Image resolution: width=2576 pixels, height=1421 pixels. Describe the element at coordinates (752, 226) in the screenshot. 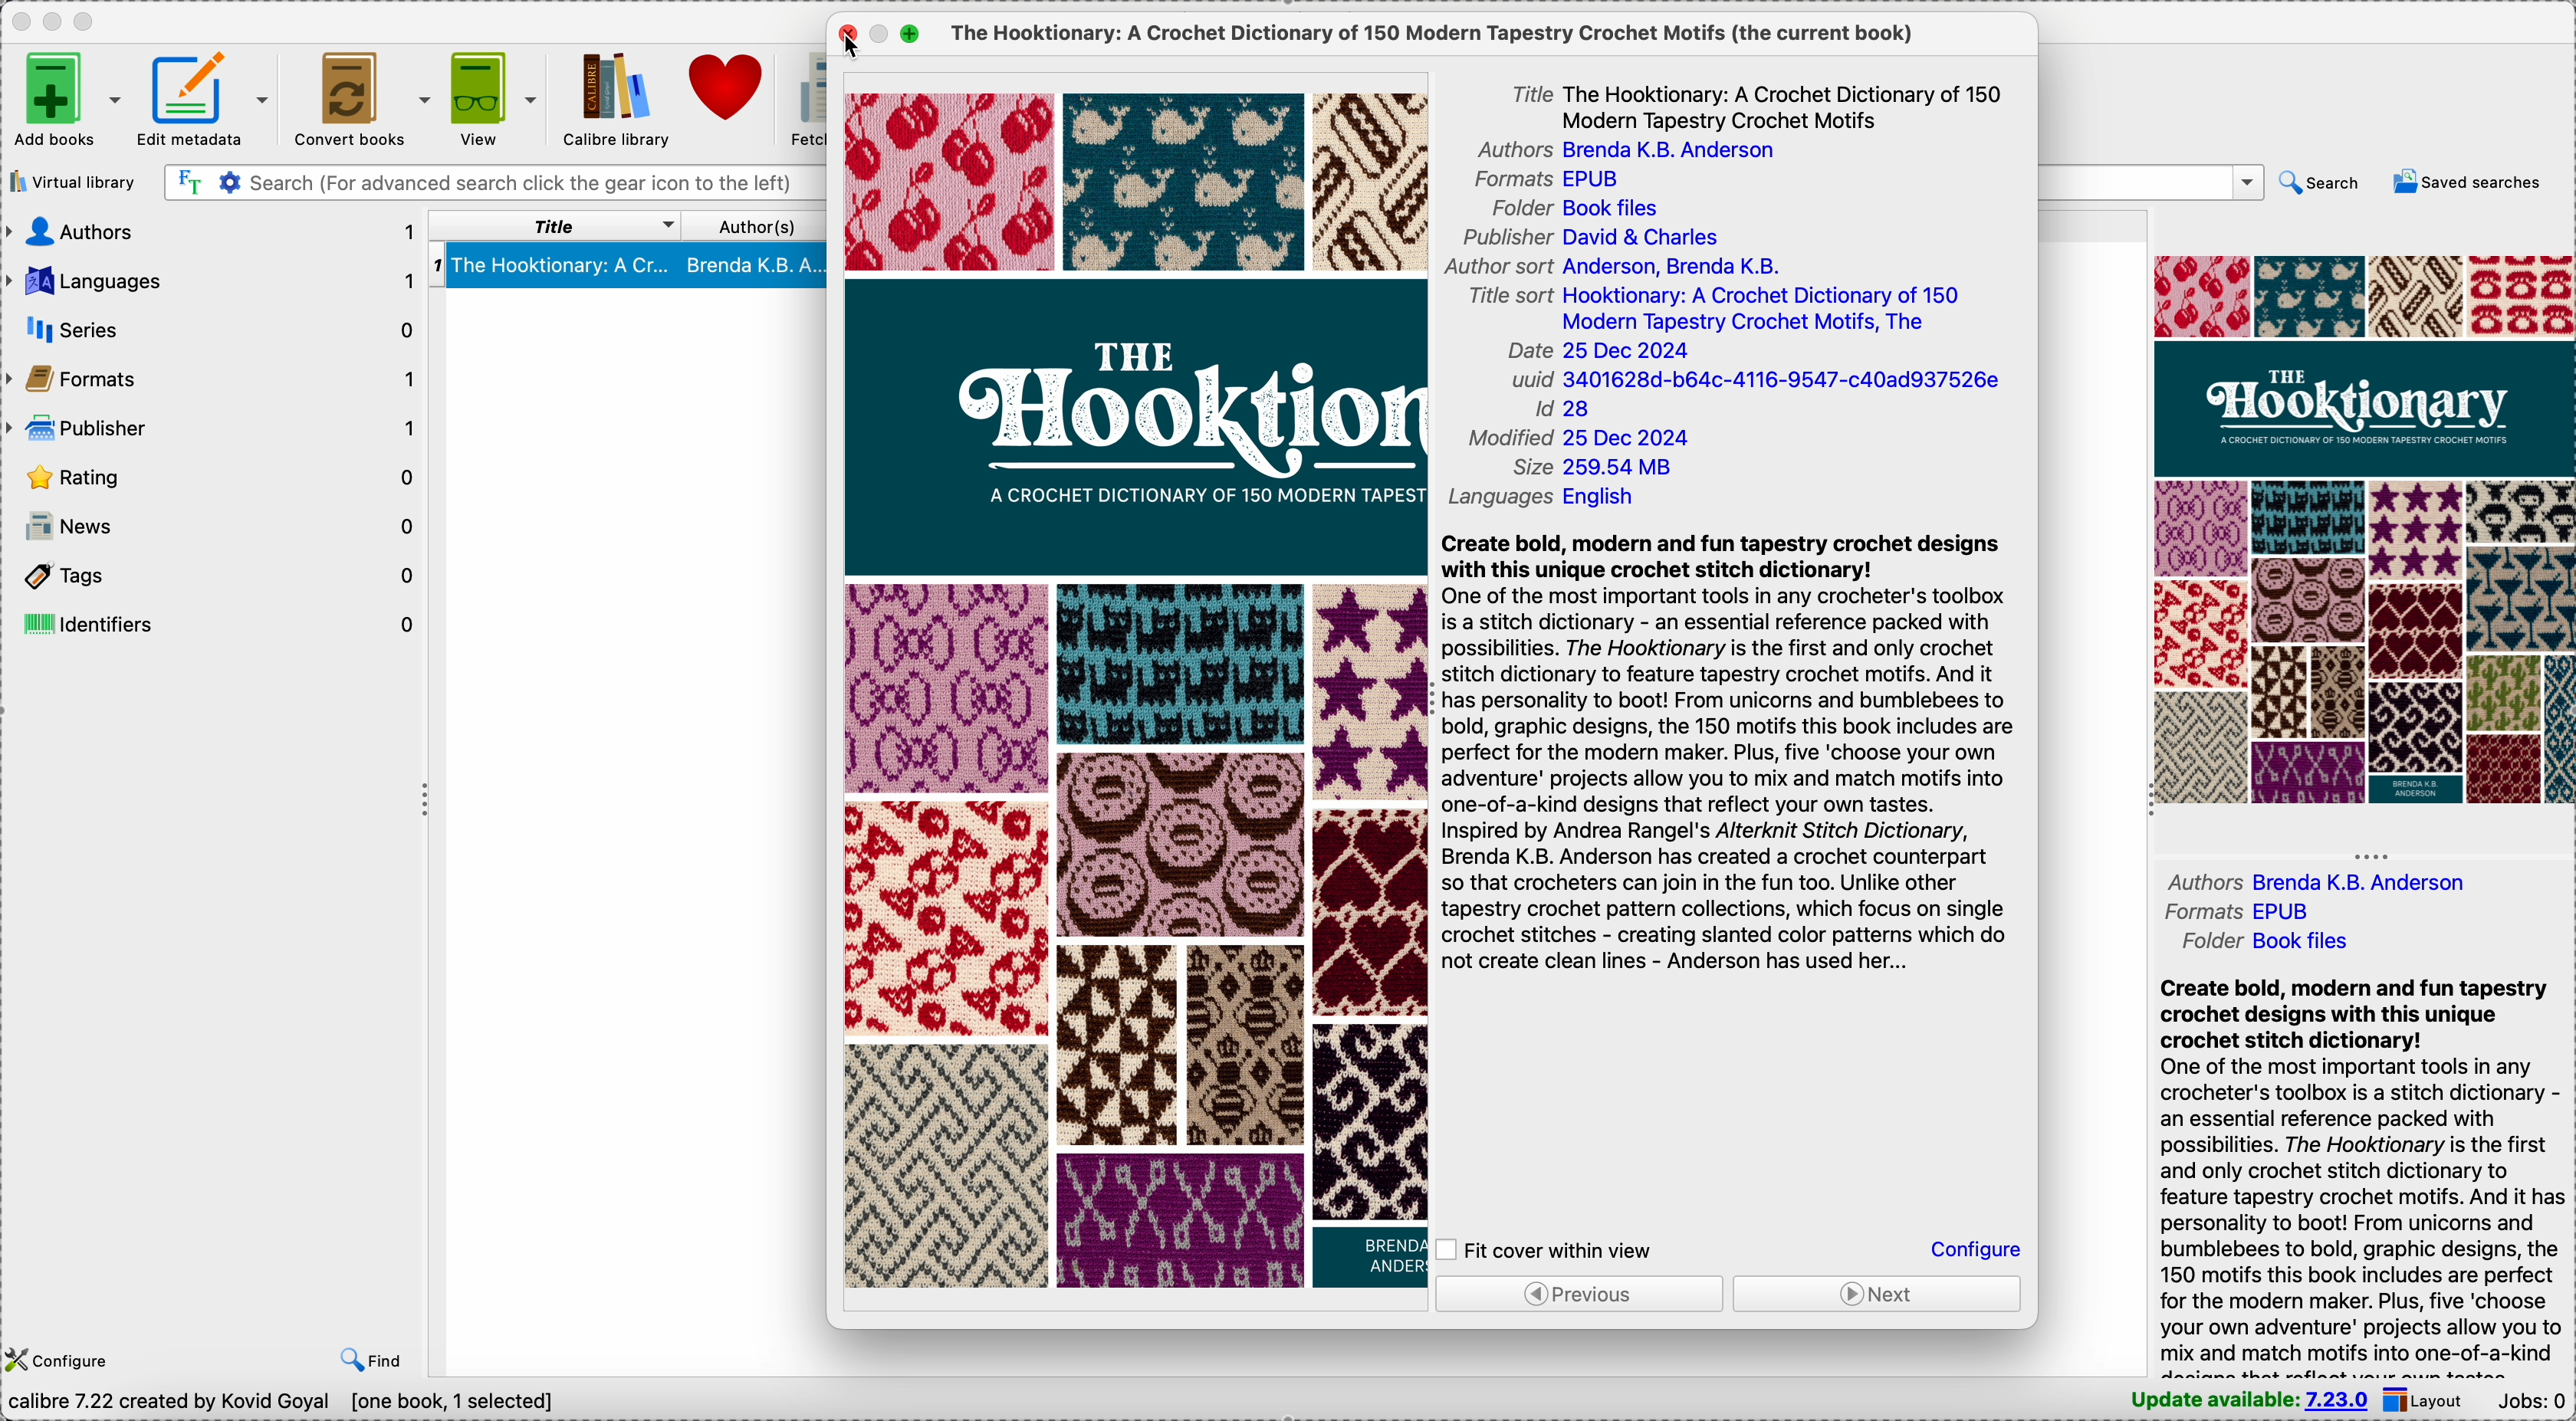

I see `author(s)` at that location.